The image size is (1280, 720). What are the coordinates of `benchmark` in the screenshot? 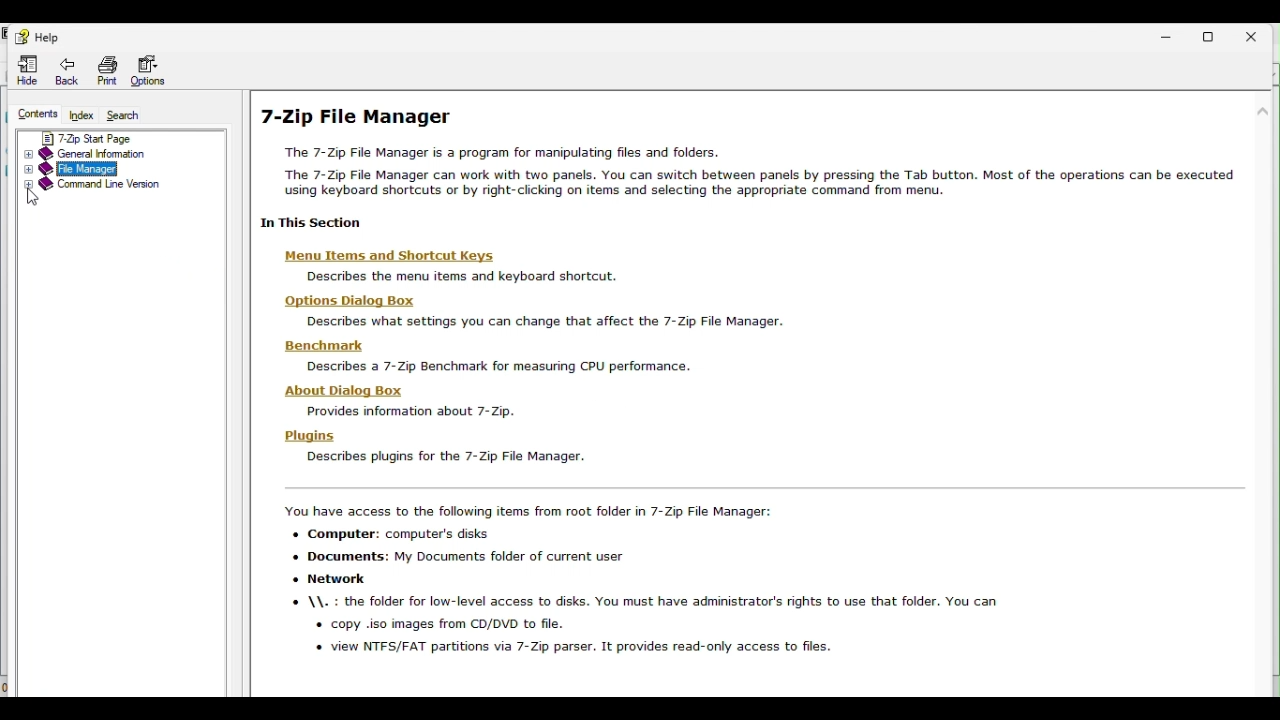 It's located at (315, 347).